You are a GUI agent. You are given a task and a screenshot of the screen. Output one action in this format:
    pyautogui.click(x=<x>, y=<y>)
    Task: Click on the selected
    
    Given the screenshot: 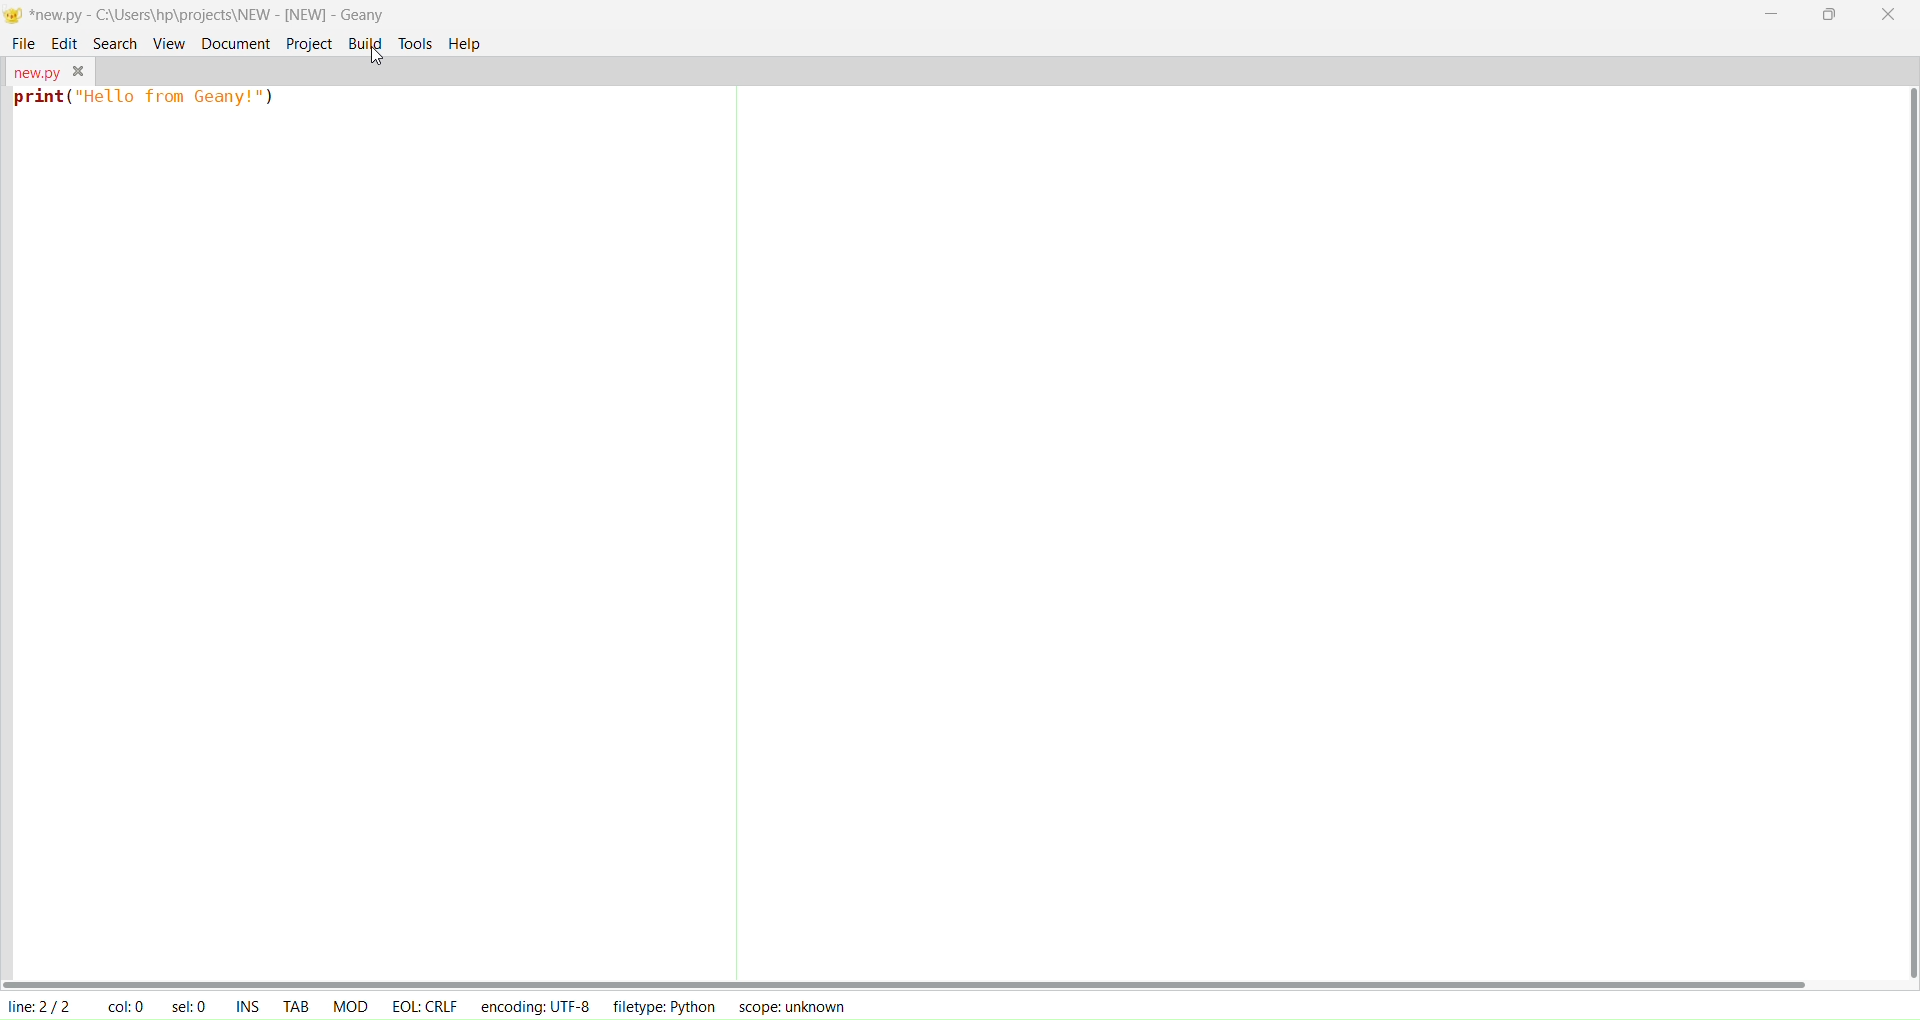 What is the action you would take?
    pyautogui.click(x=192, y=1005)
    